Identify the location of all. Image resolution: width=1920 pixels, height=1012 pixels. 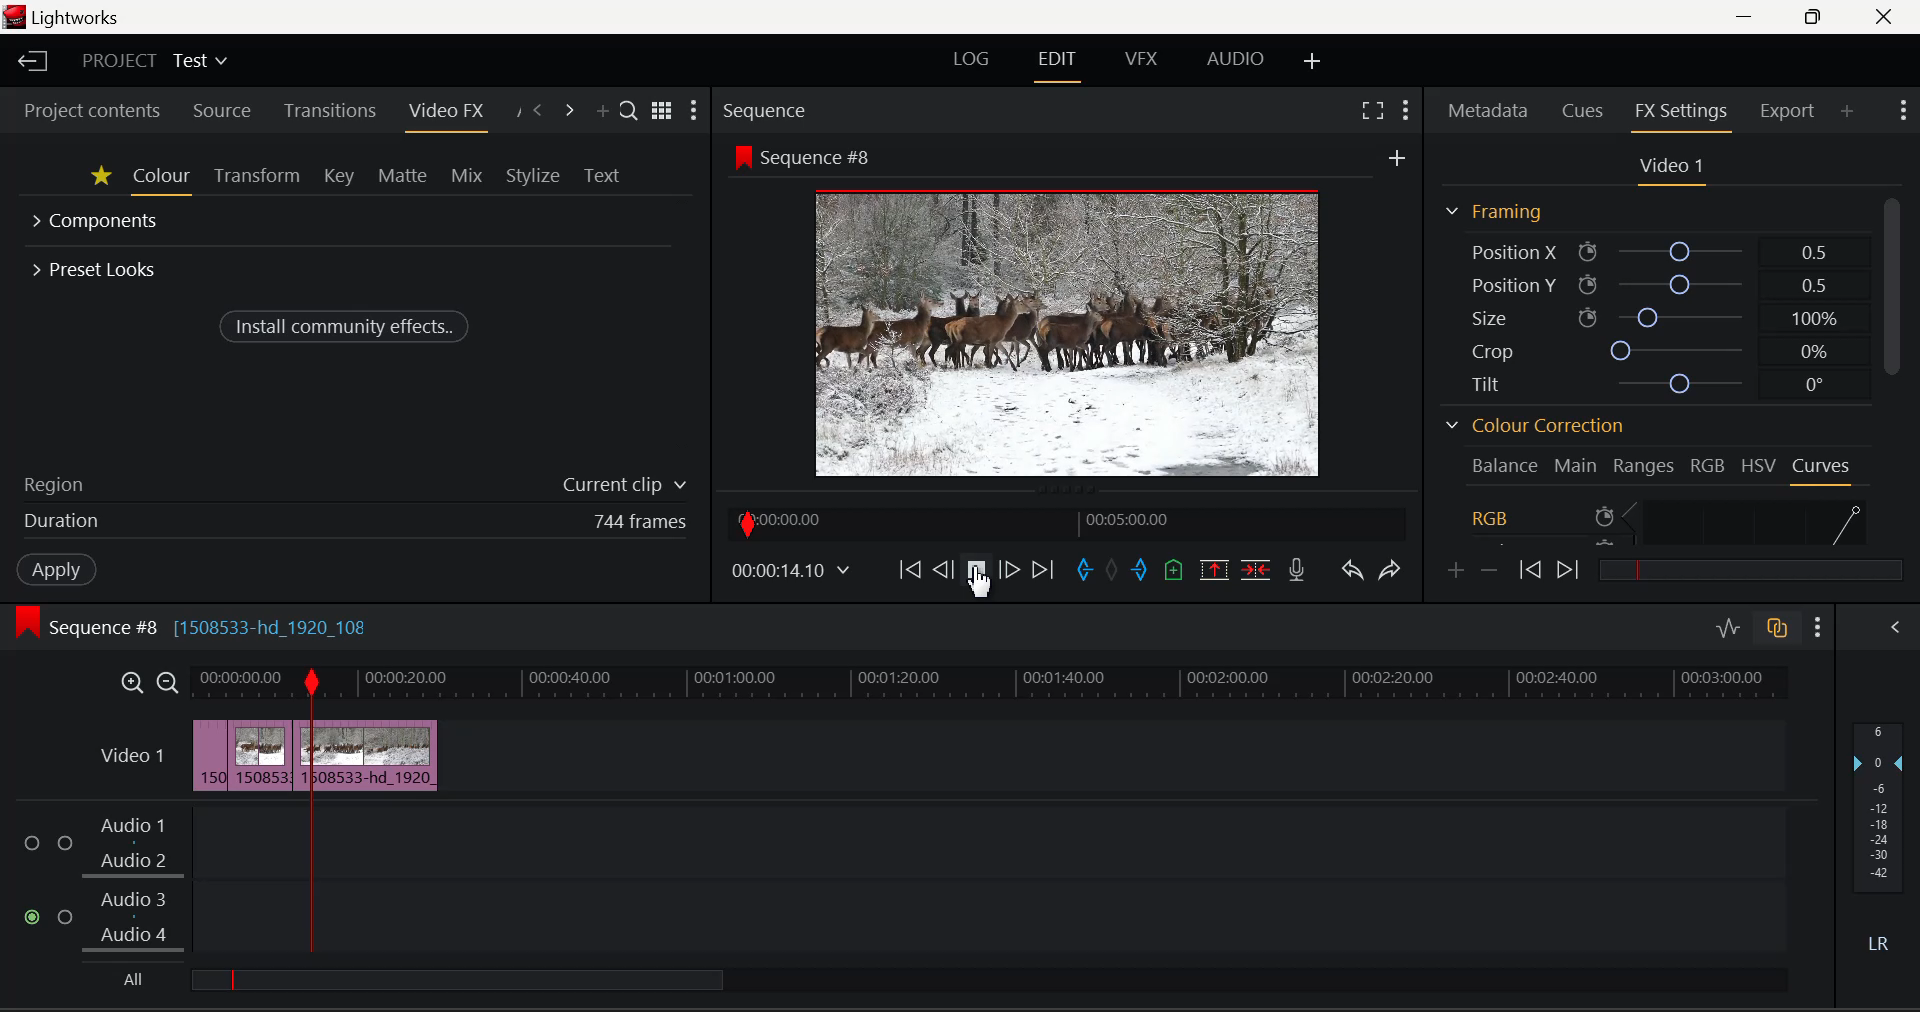
(530, 982).